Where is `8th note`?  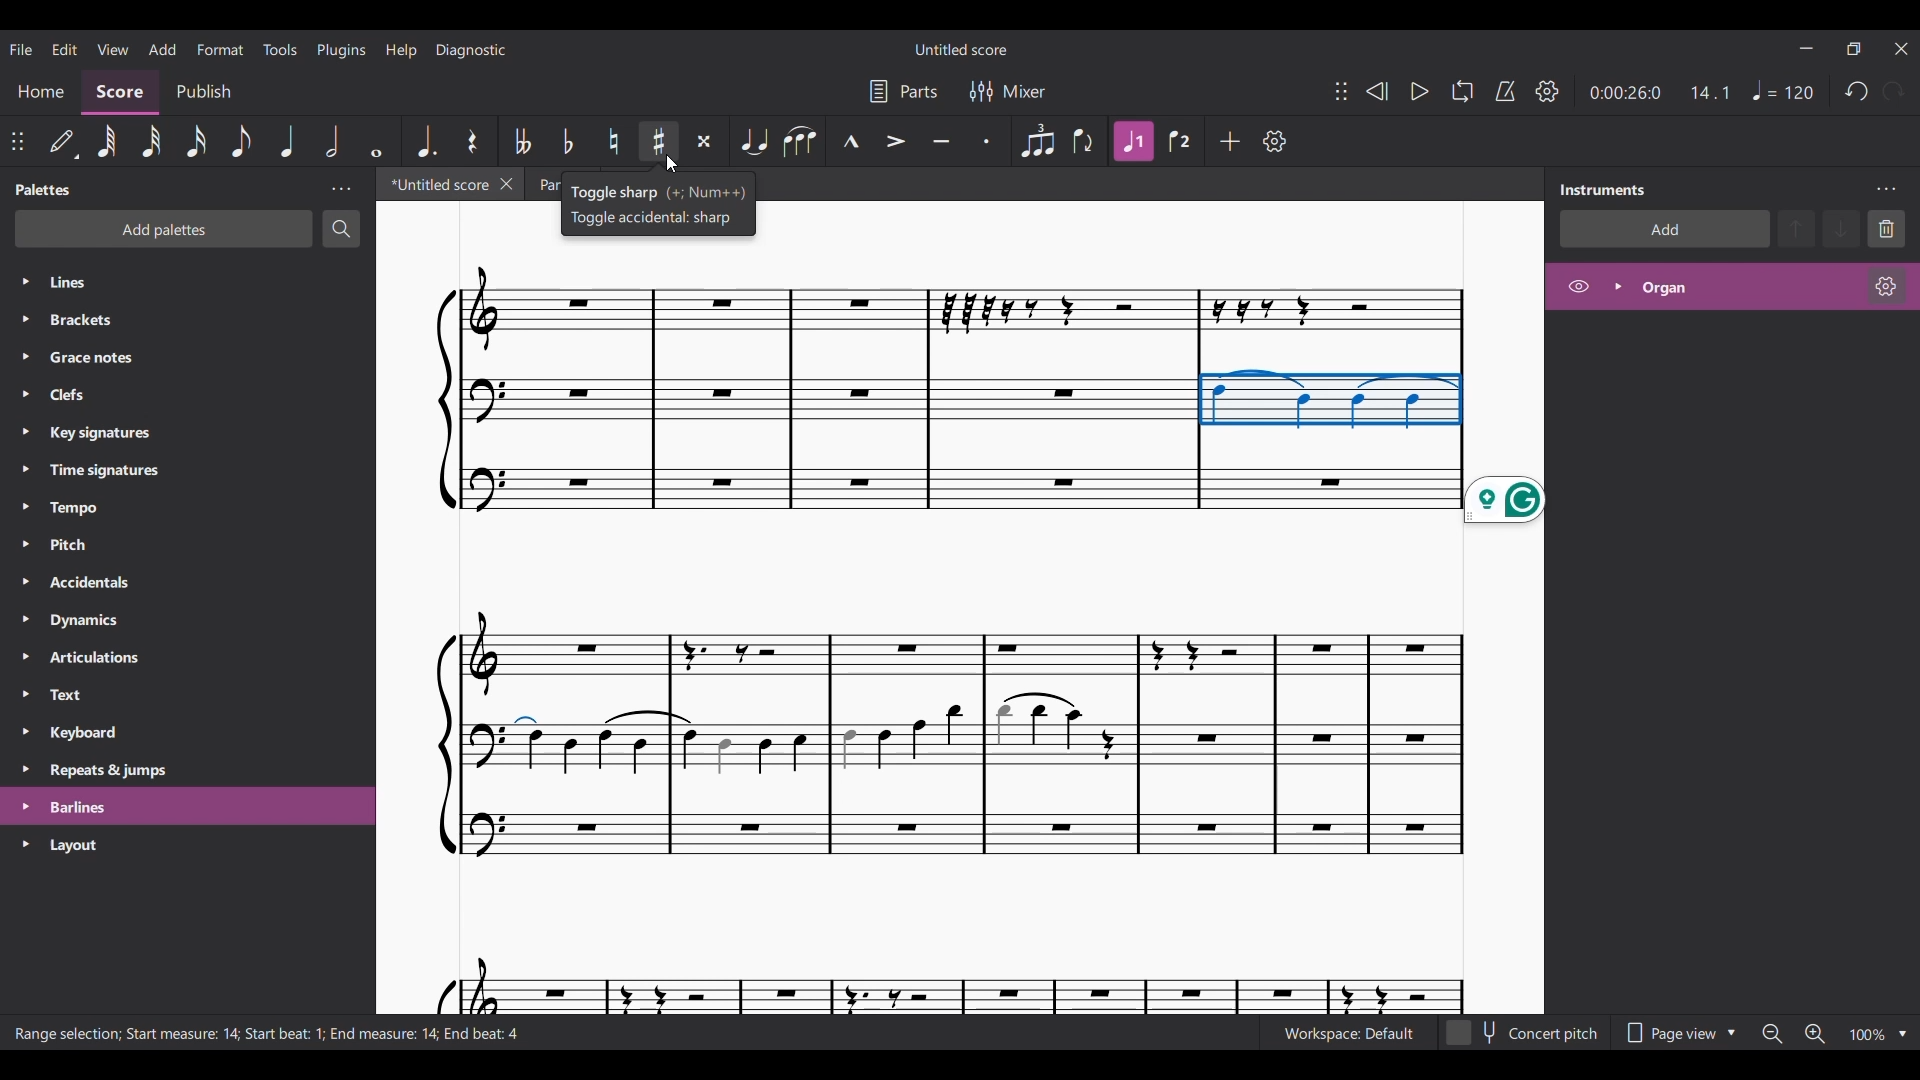 8th note is located at coordinates (241, 141).